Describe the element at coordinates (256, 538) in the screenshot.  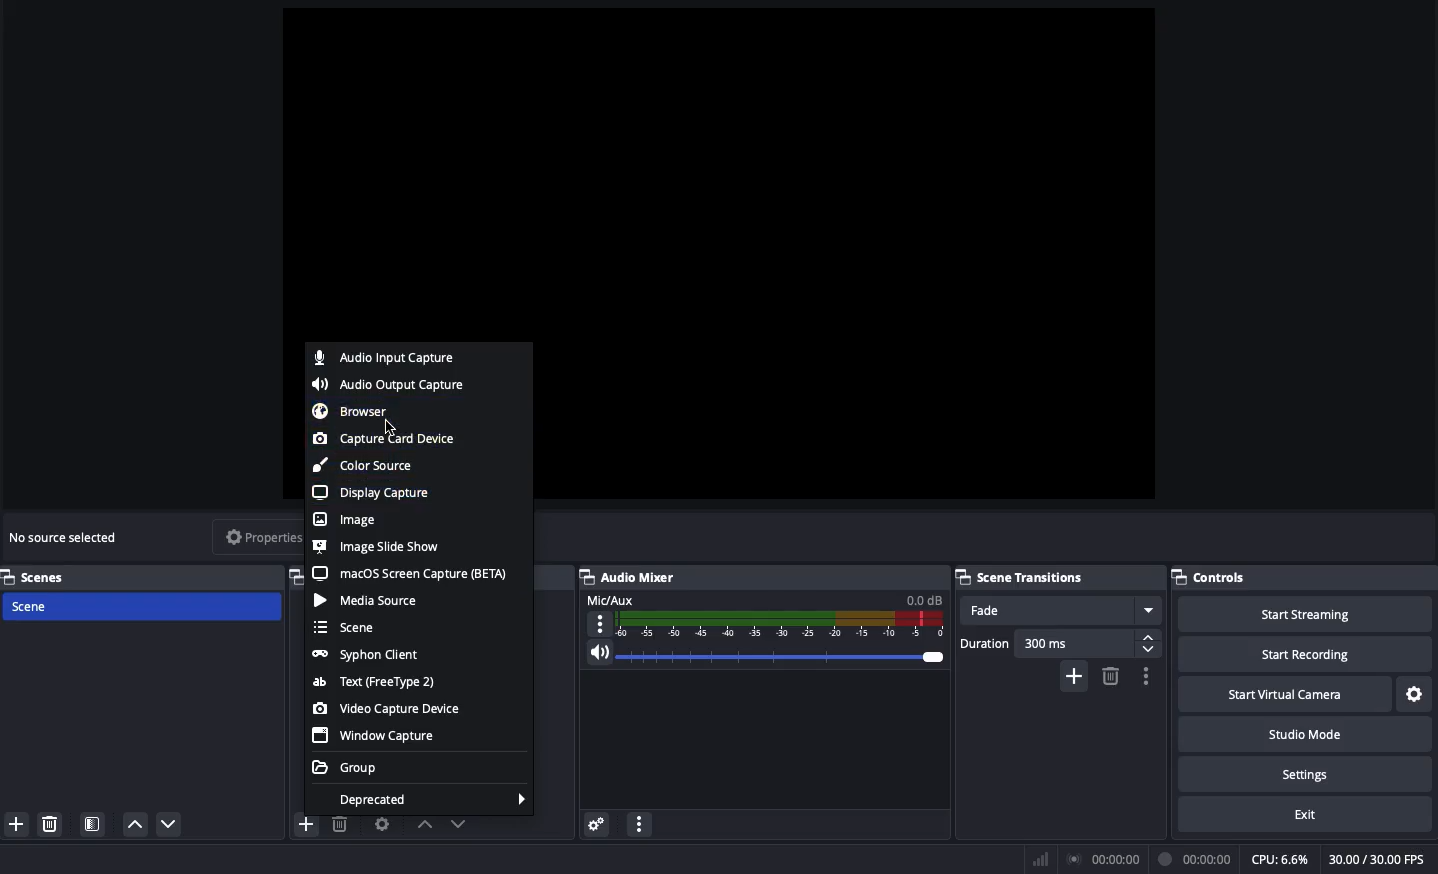
I see `Properties` at that location.